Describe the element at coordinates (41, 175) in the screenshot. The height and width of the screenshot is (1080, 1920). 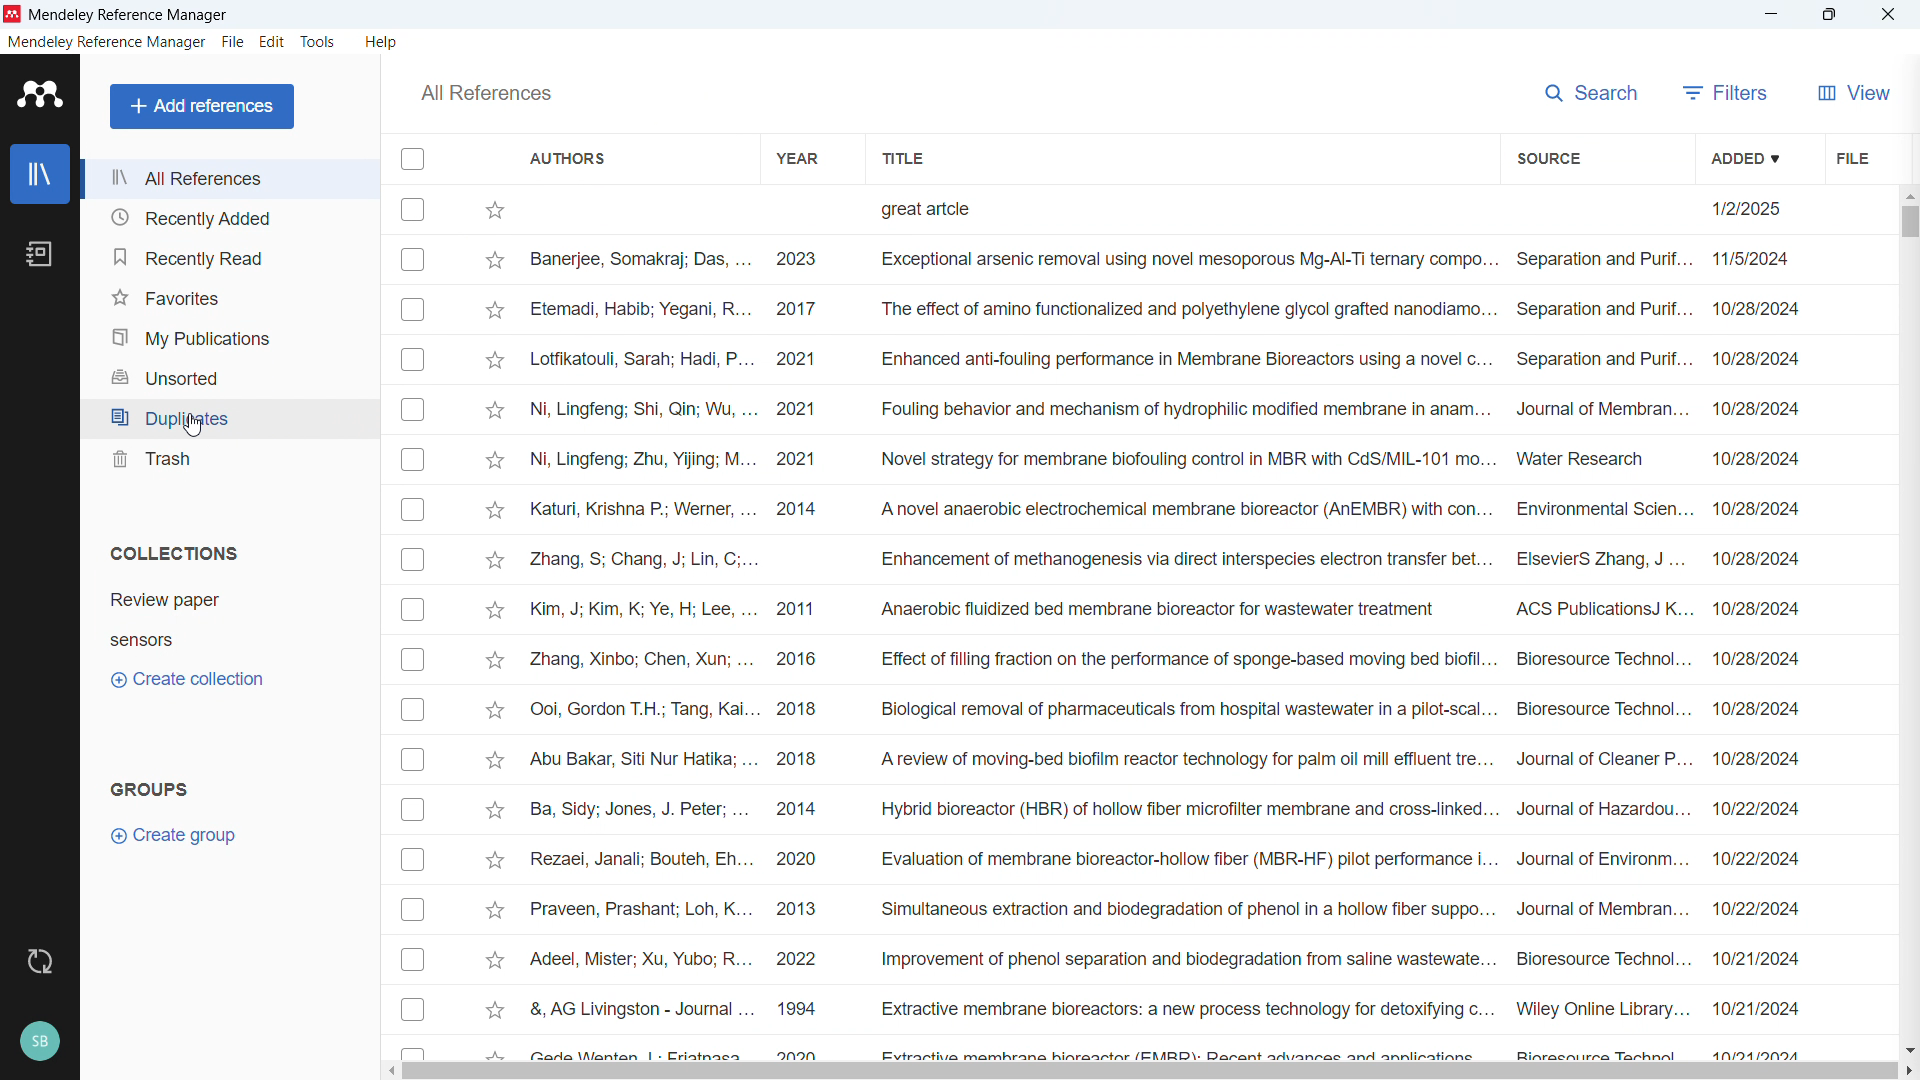
I see `Library ` at that location.